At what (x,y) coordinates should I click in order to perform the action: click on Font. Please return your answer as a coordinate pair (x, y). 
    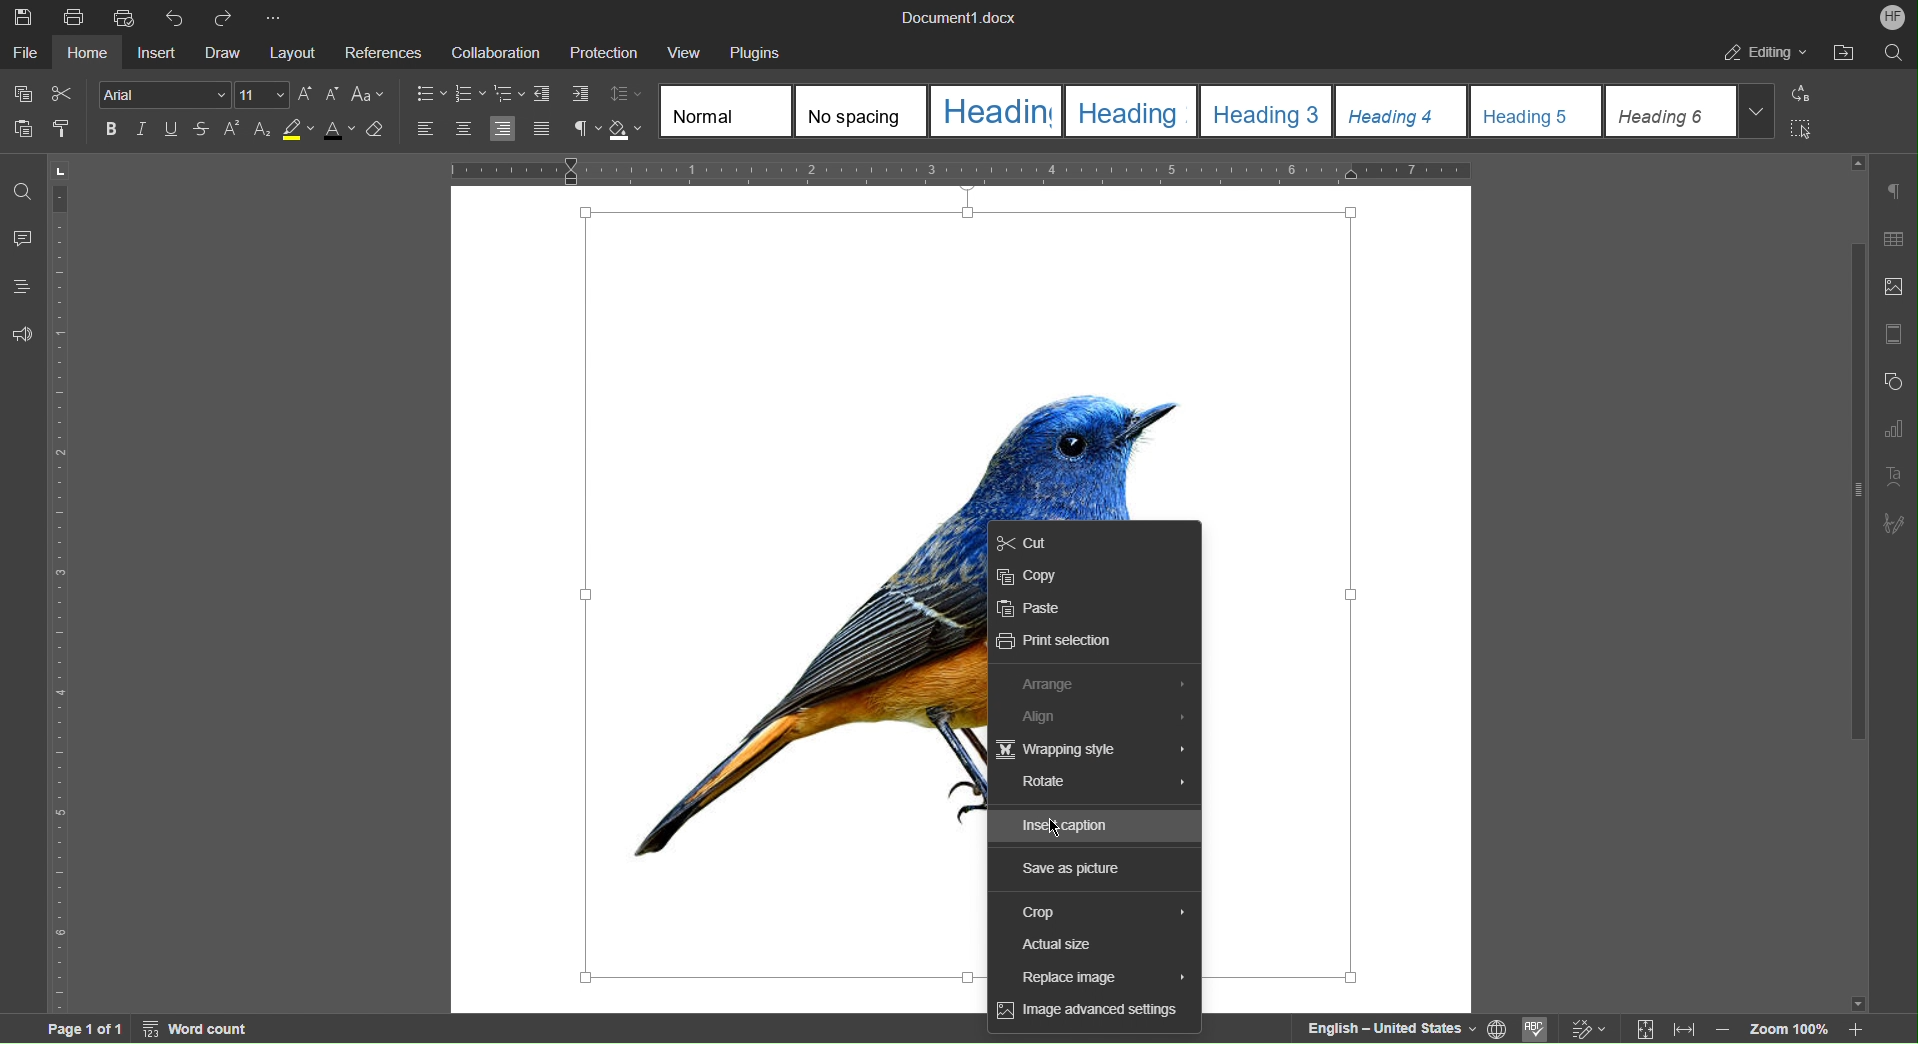
    Looking at the image, I should click on (166, 94).